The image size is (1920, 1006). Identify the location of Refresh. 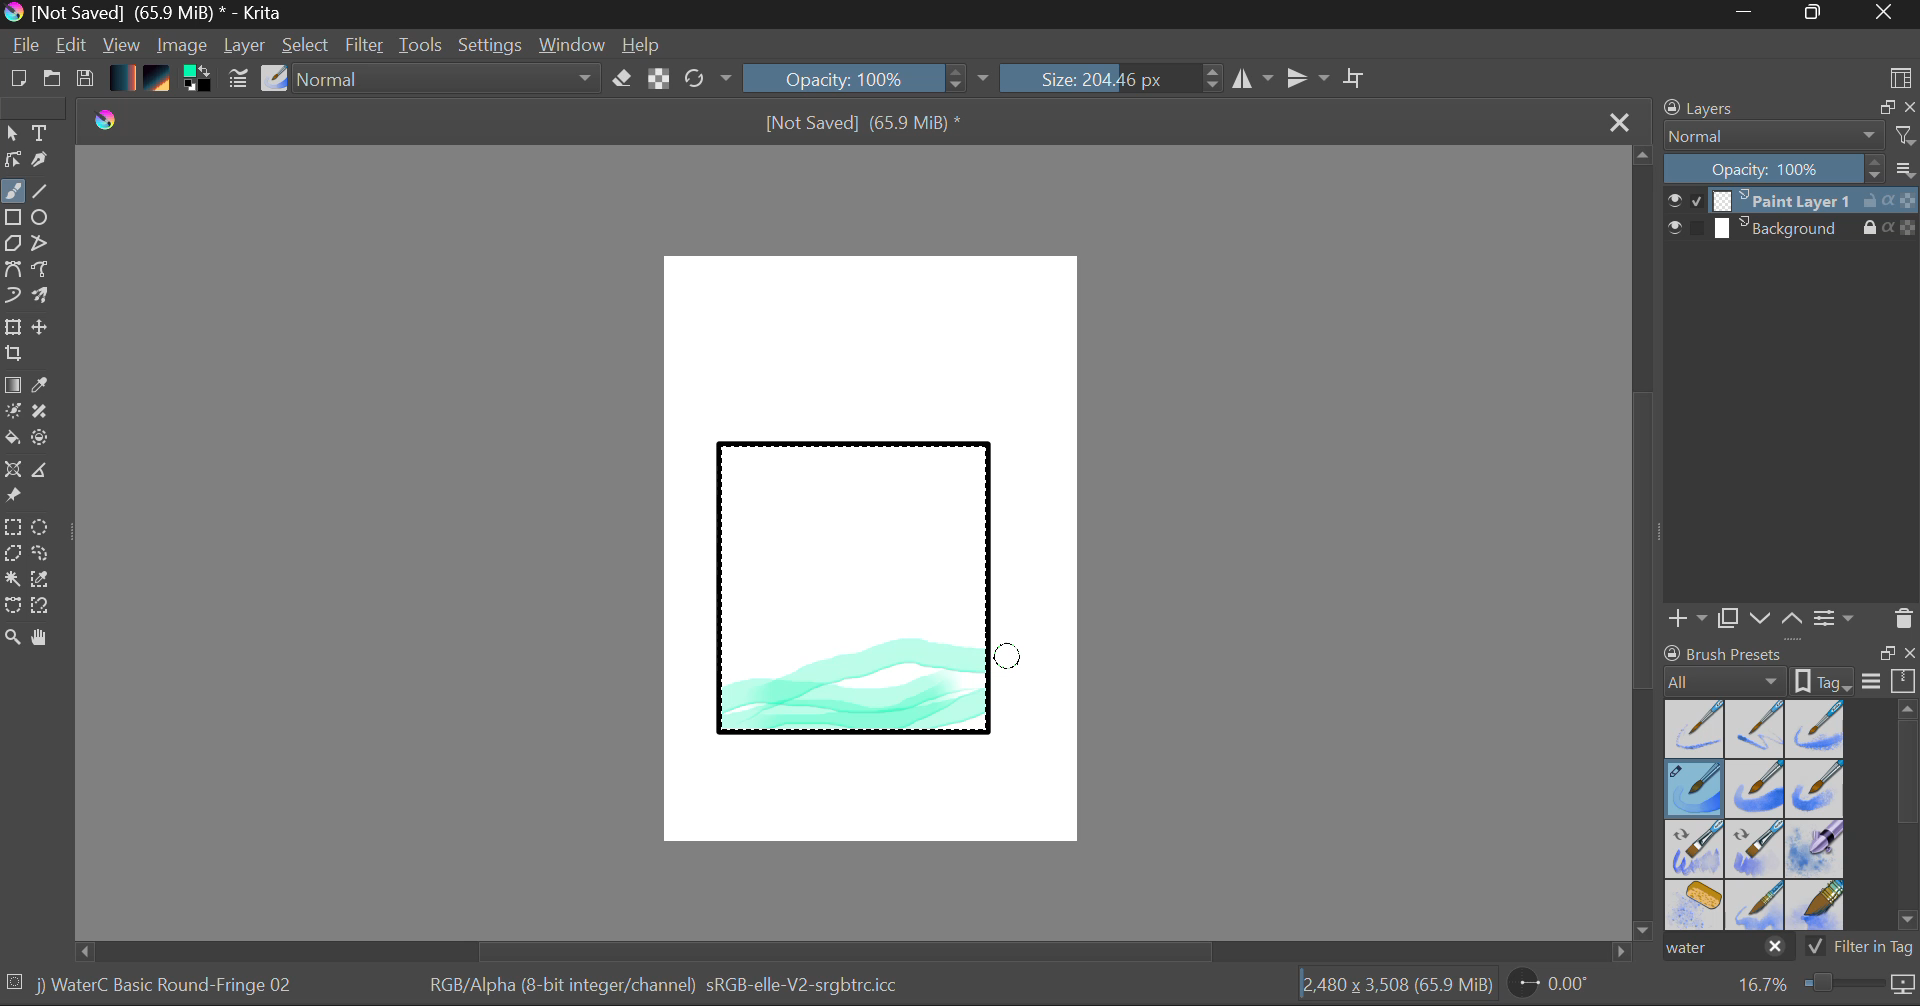
(708, 78).